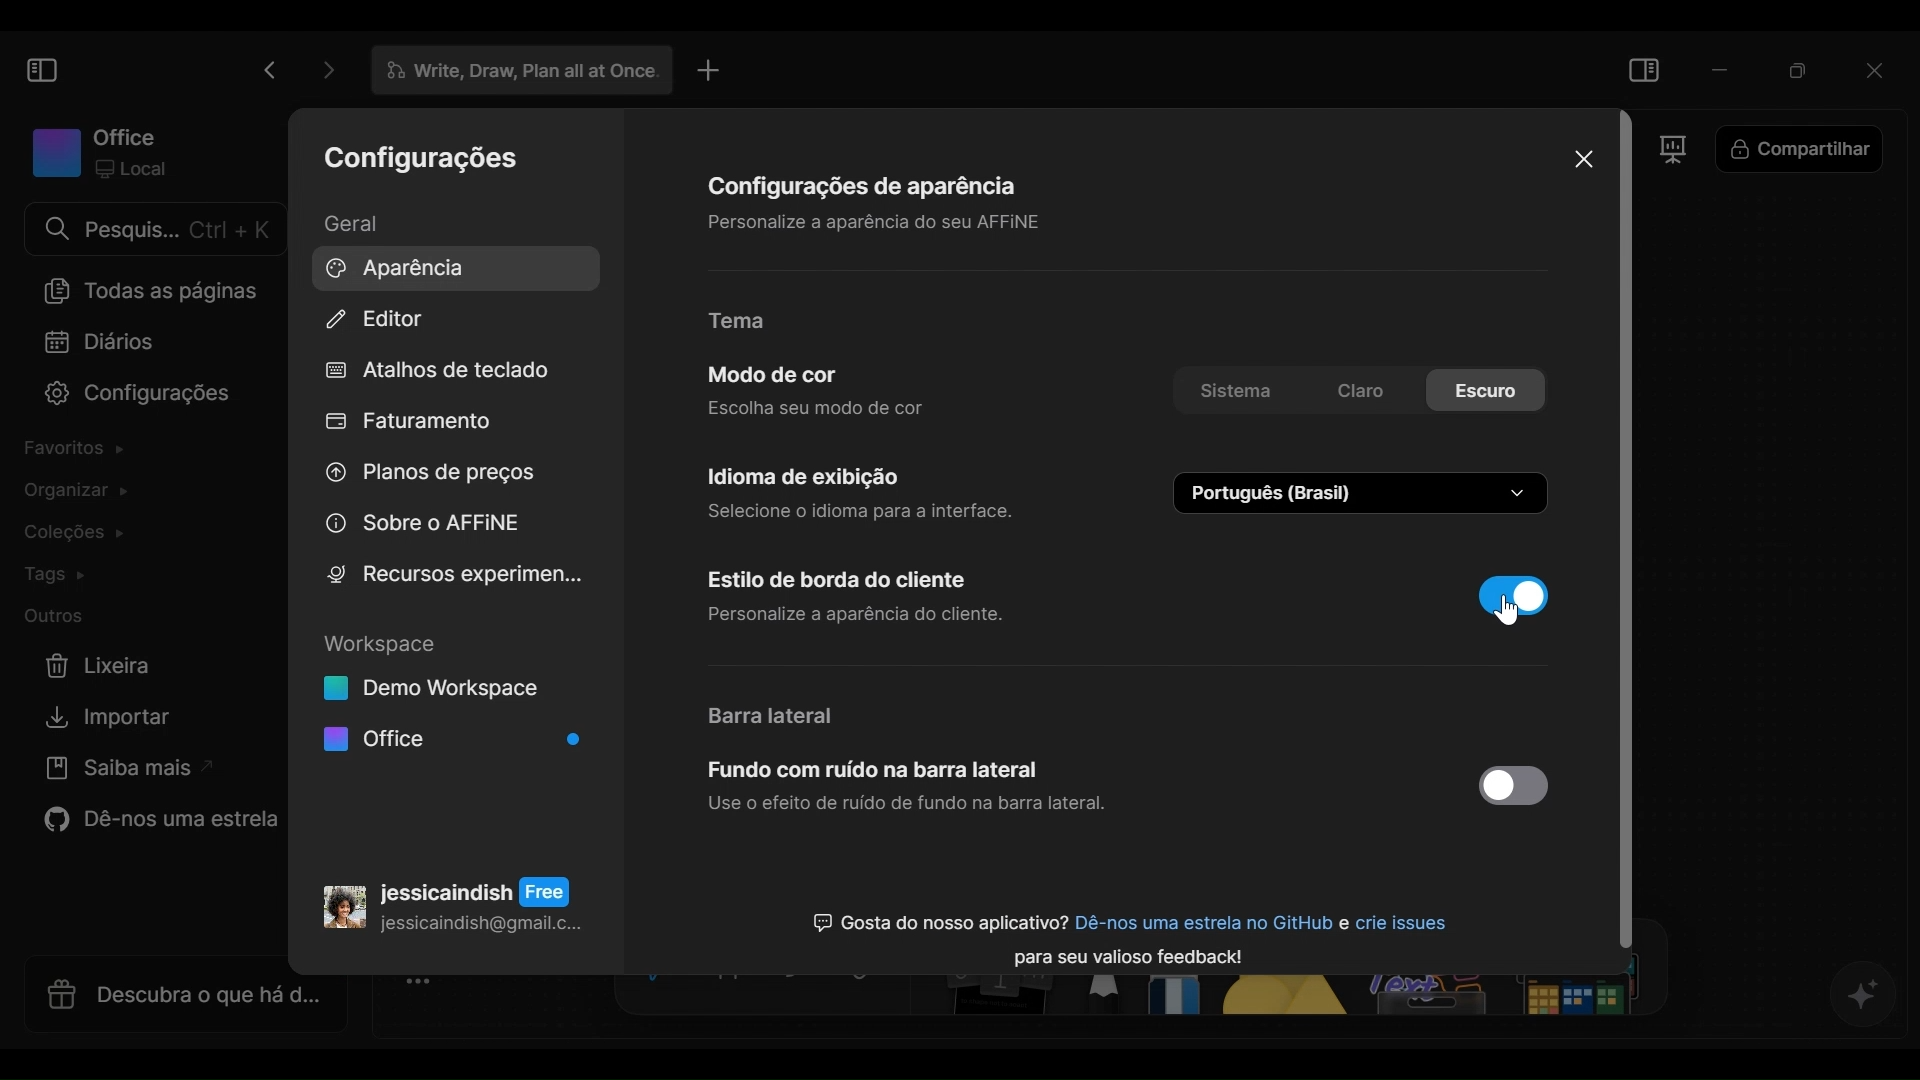 The image size is (1920, 1080). What do you see at coordinates (61, 575) in the screenshot?
I see `Tags` at bounding box center [61, 575].